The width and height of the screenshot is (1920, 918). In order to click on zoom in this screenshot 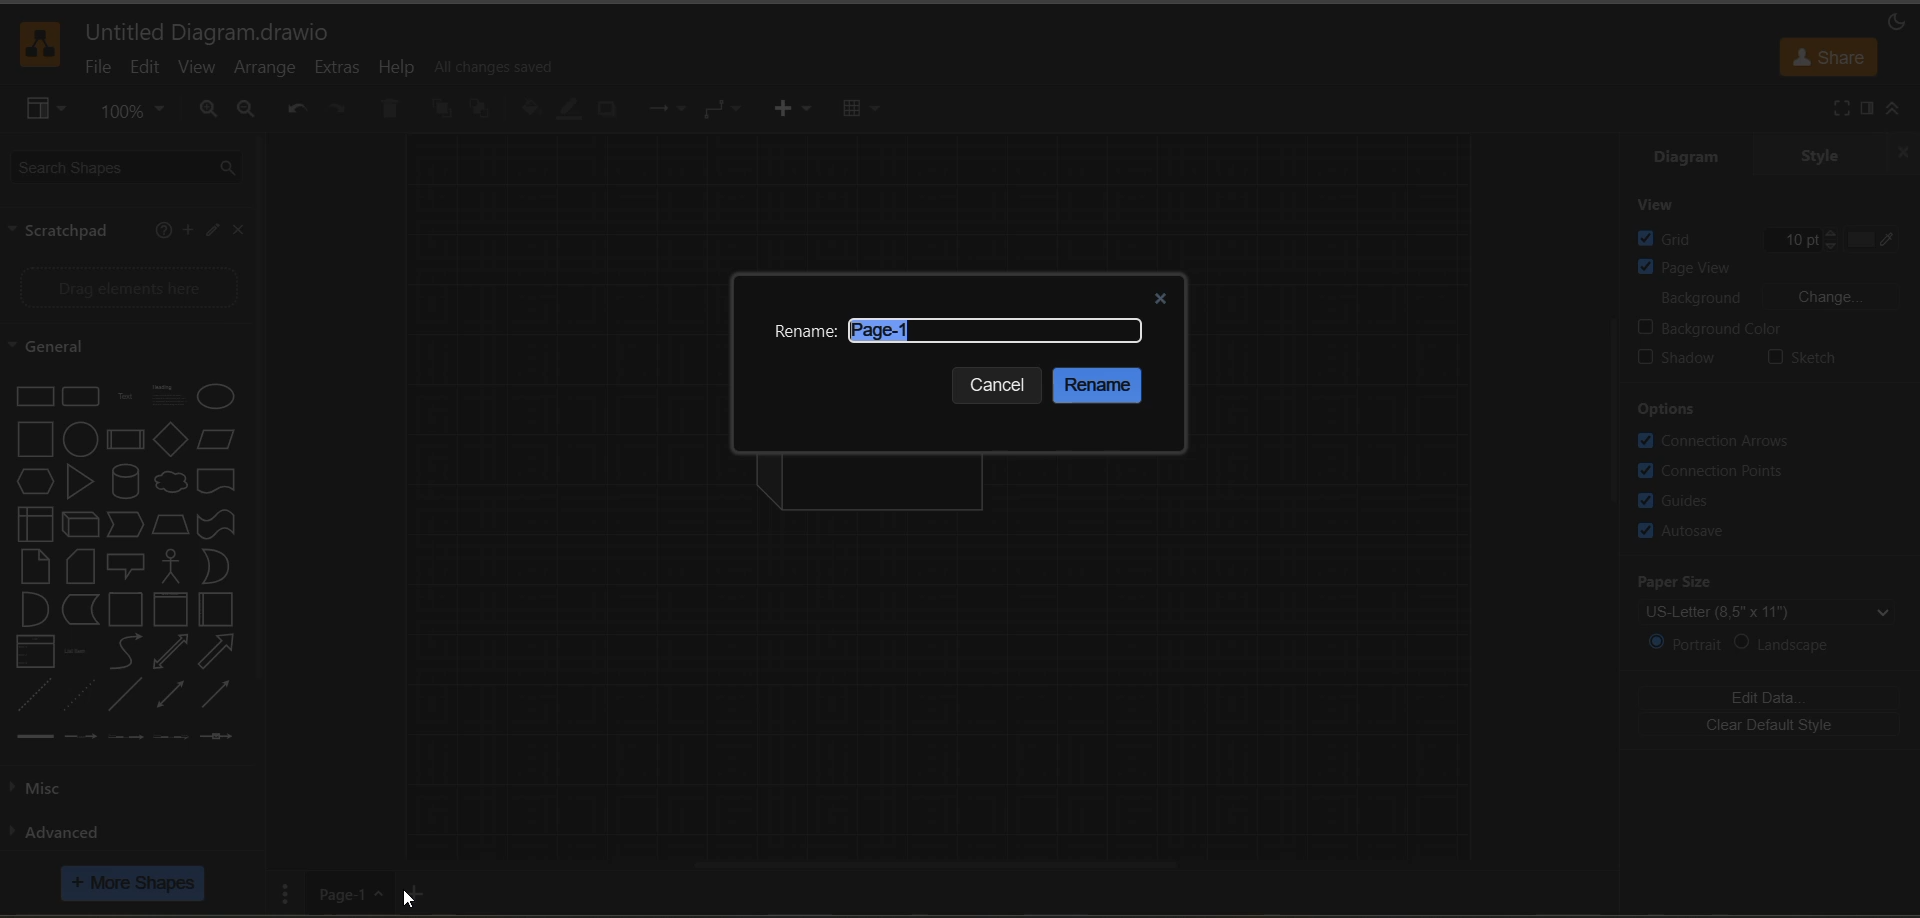, I will do `click(133, 111)`.